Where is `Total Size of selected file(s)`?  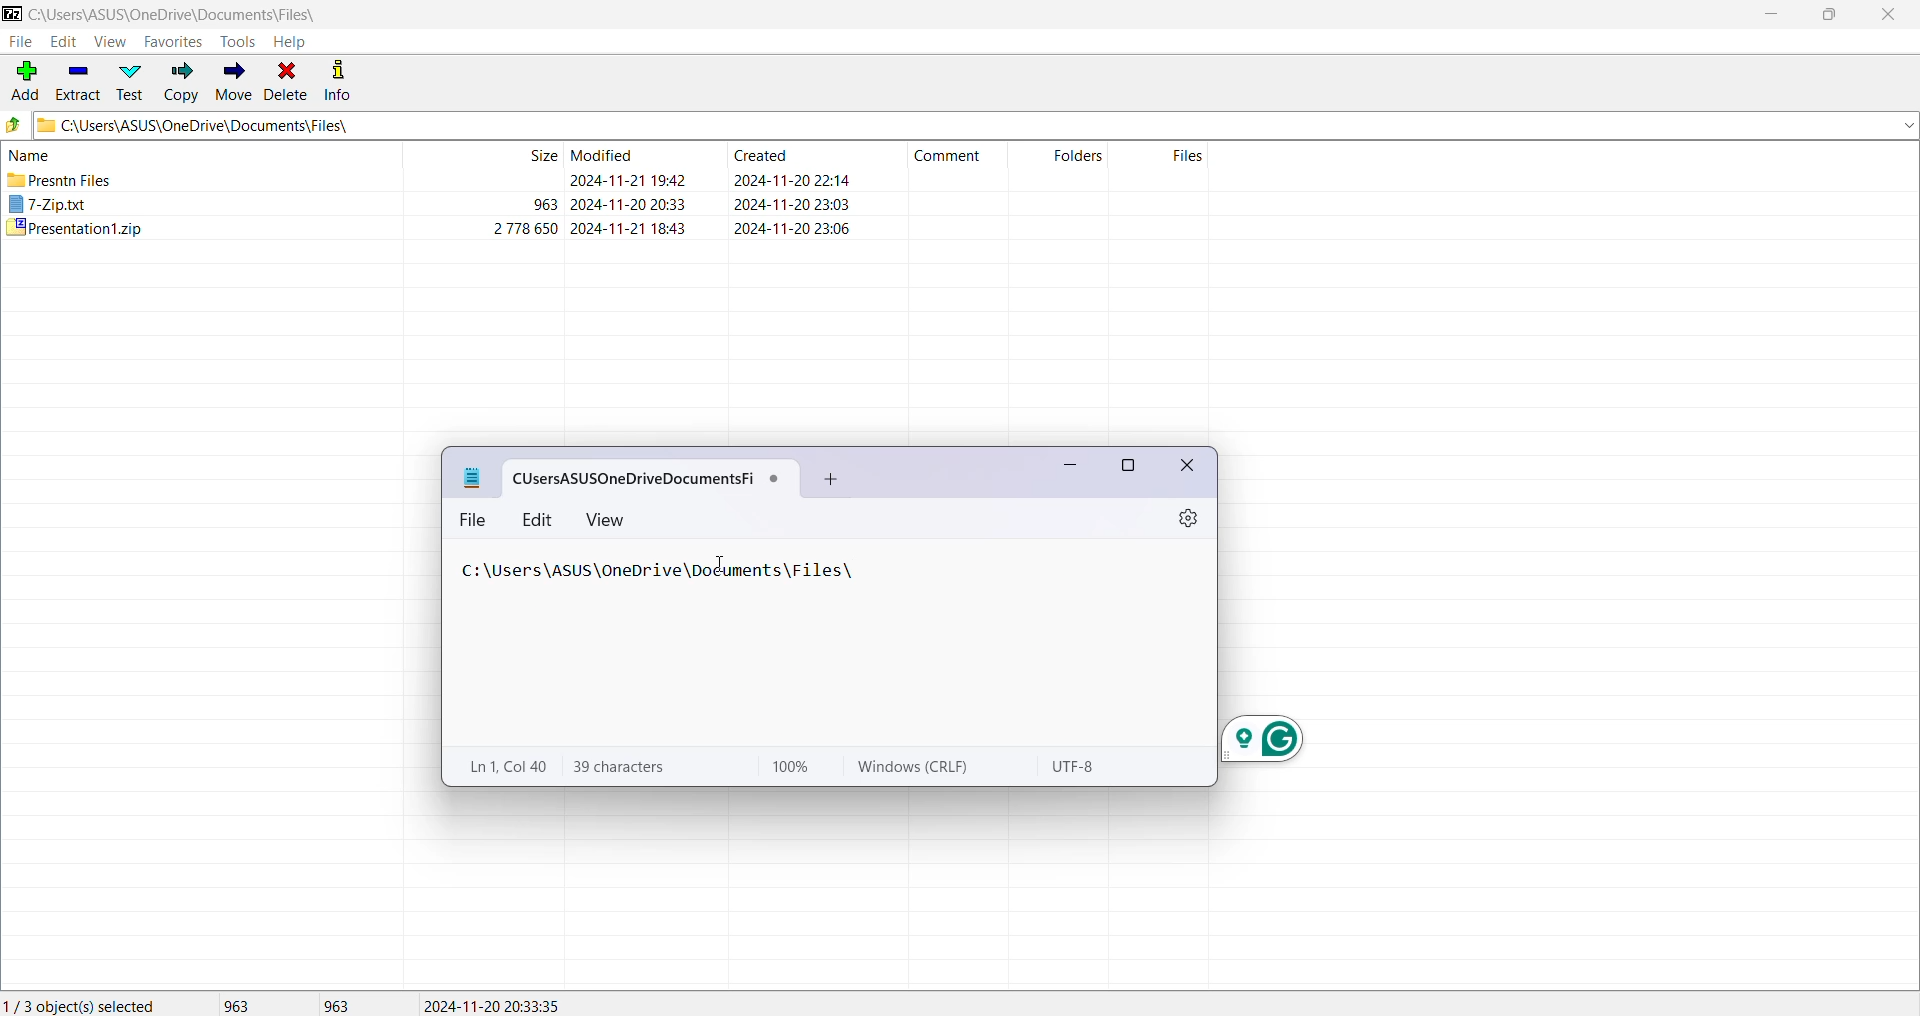
Total Size of selected file(s) is located at coordinates (237, 1003).